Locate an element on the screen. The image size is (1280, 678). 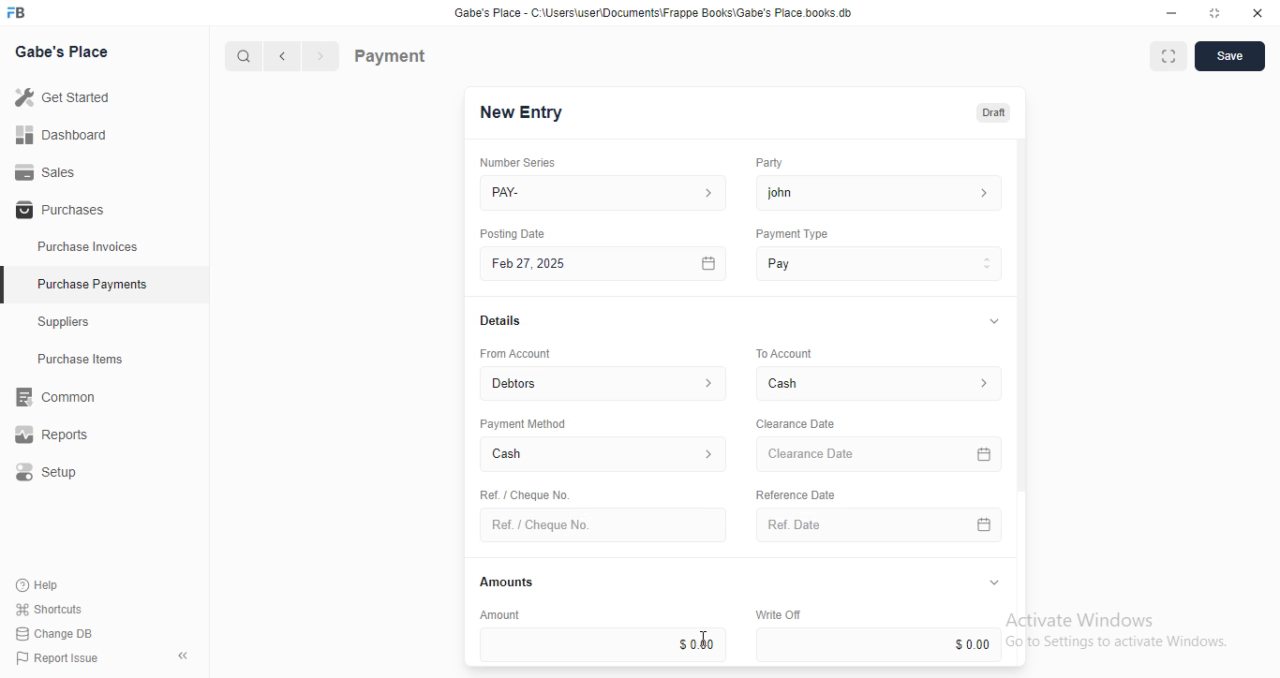
Get Started is located at coordinates (62, 96).